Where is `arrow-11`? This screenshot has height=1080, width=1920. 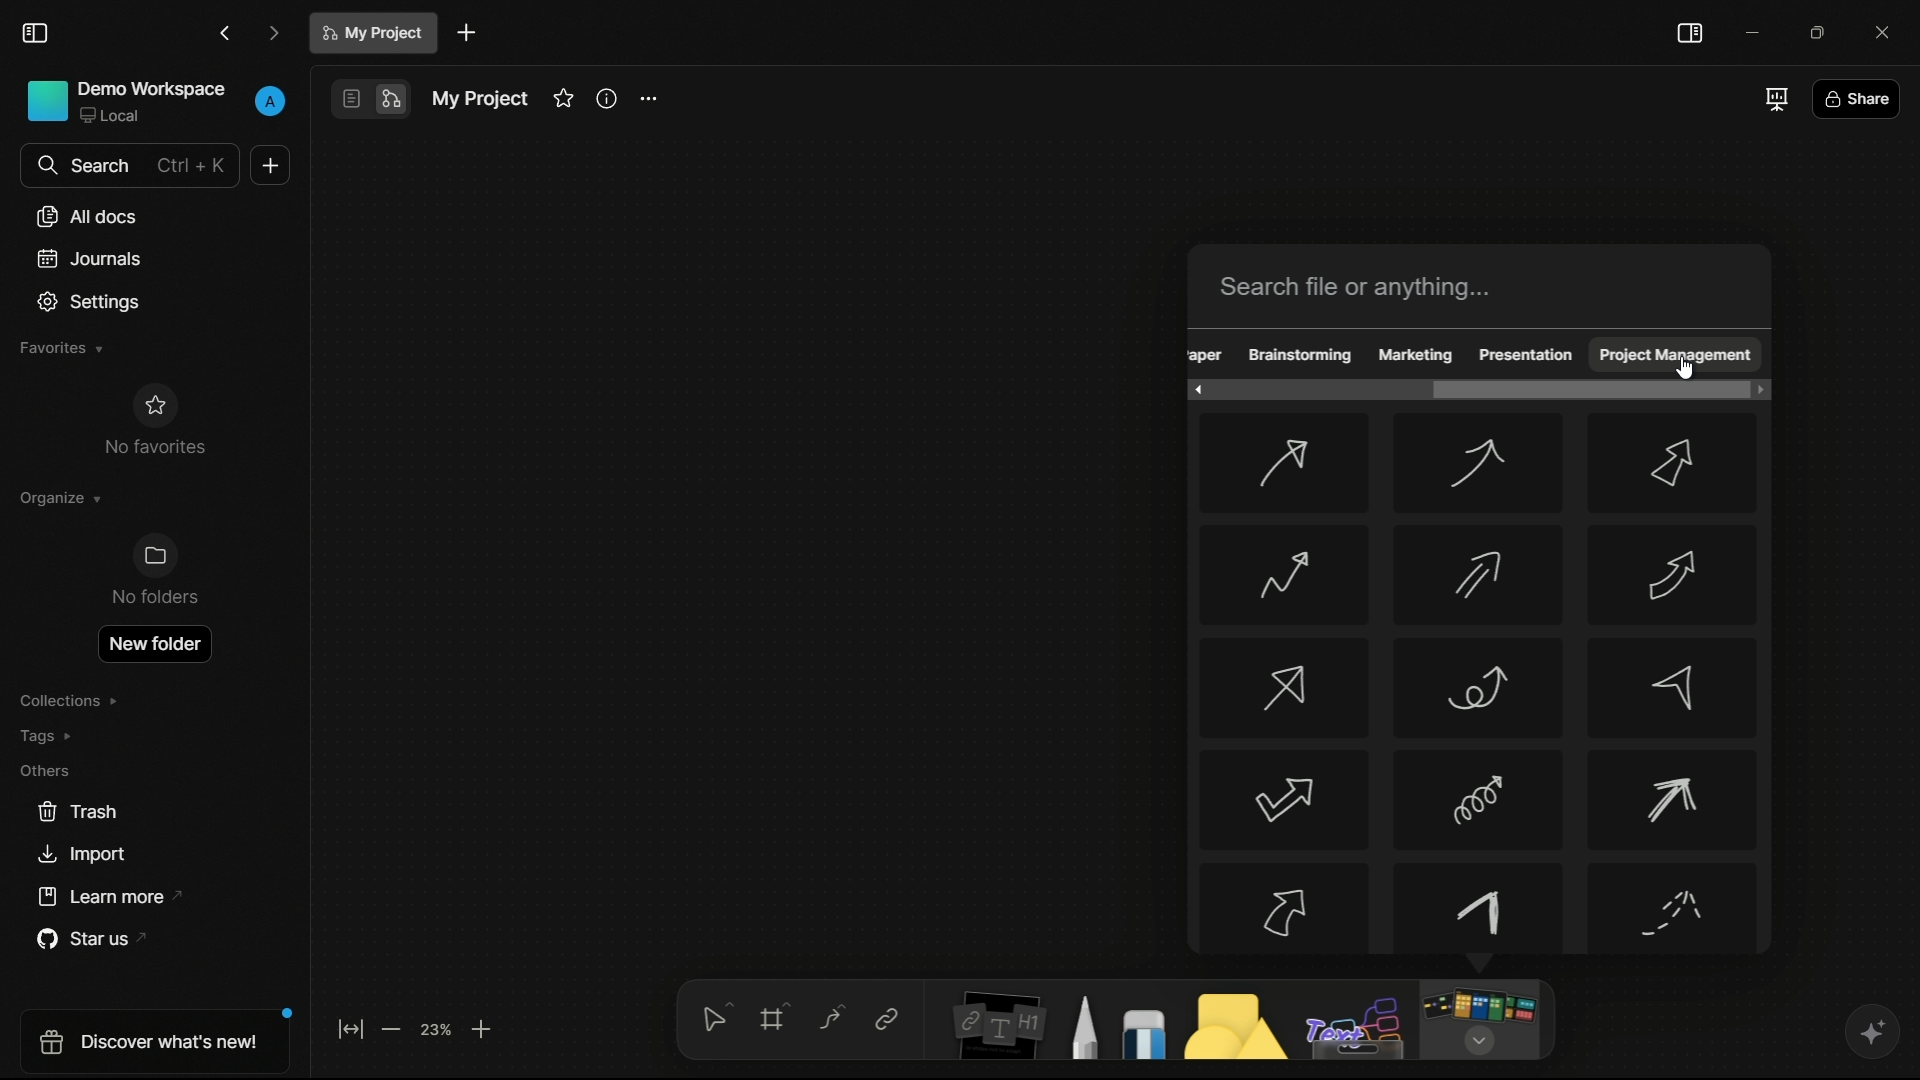
arrow-11 is located at coordinates (1479, 799).